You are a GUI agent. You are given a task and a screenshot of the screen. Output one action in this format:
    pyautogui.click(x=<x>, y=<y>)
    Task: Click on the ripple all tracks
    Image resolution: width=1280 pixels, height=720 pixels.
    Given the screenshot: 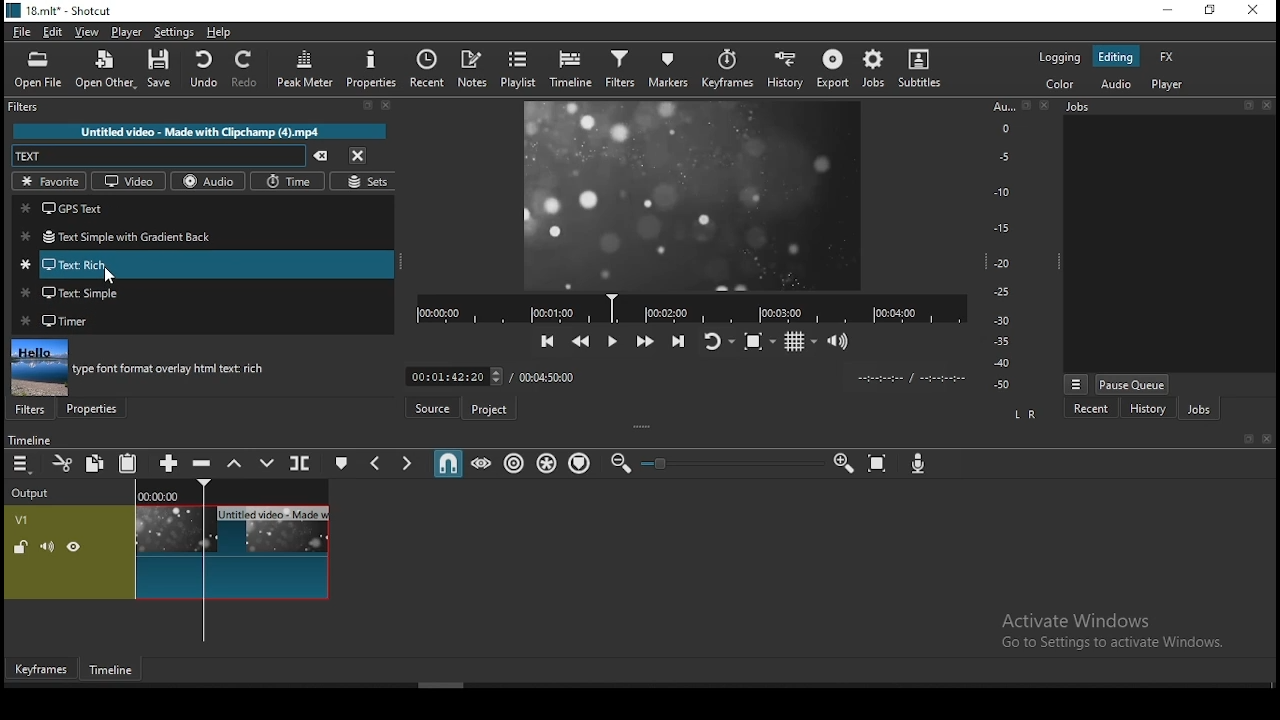 What is the action you would take?
    pyautogui.click(x=547, y=463)
    